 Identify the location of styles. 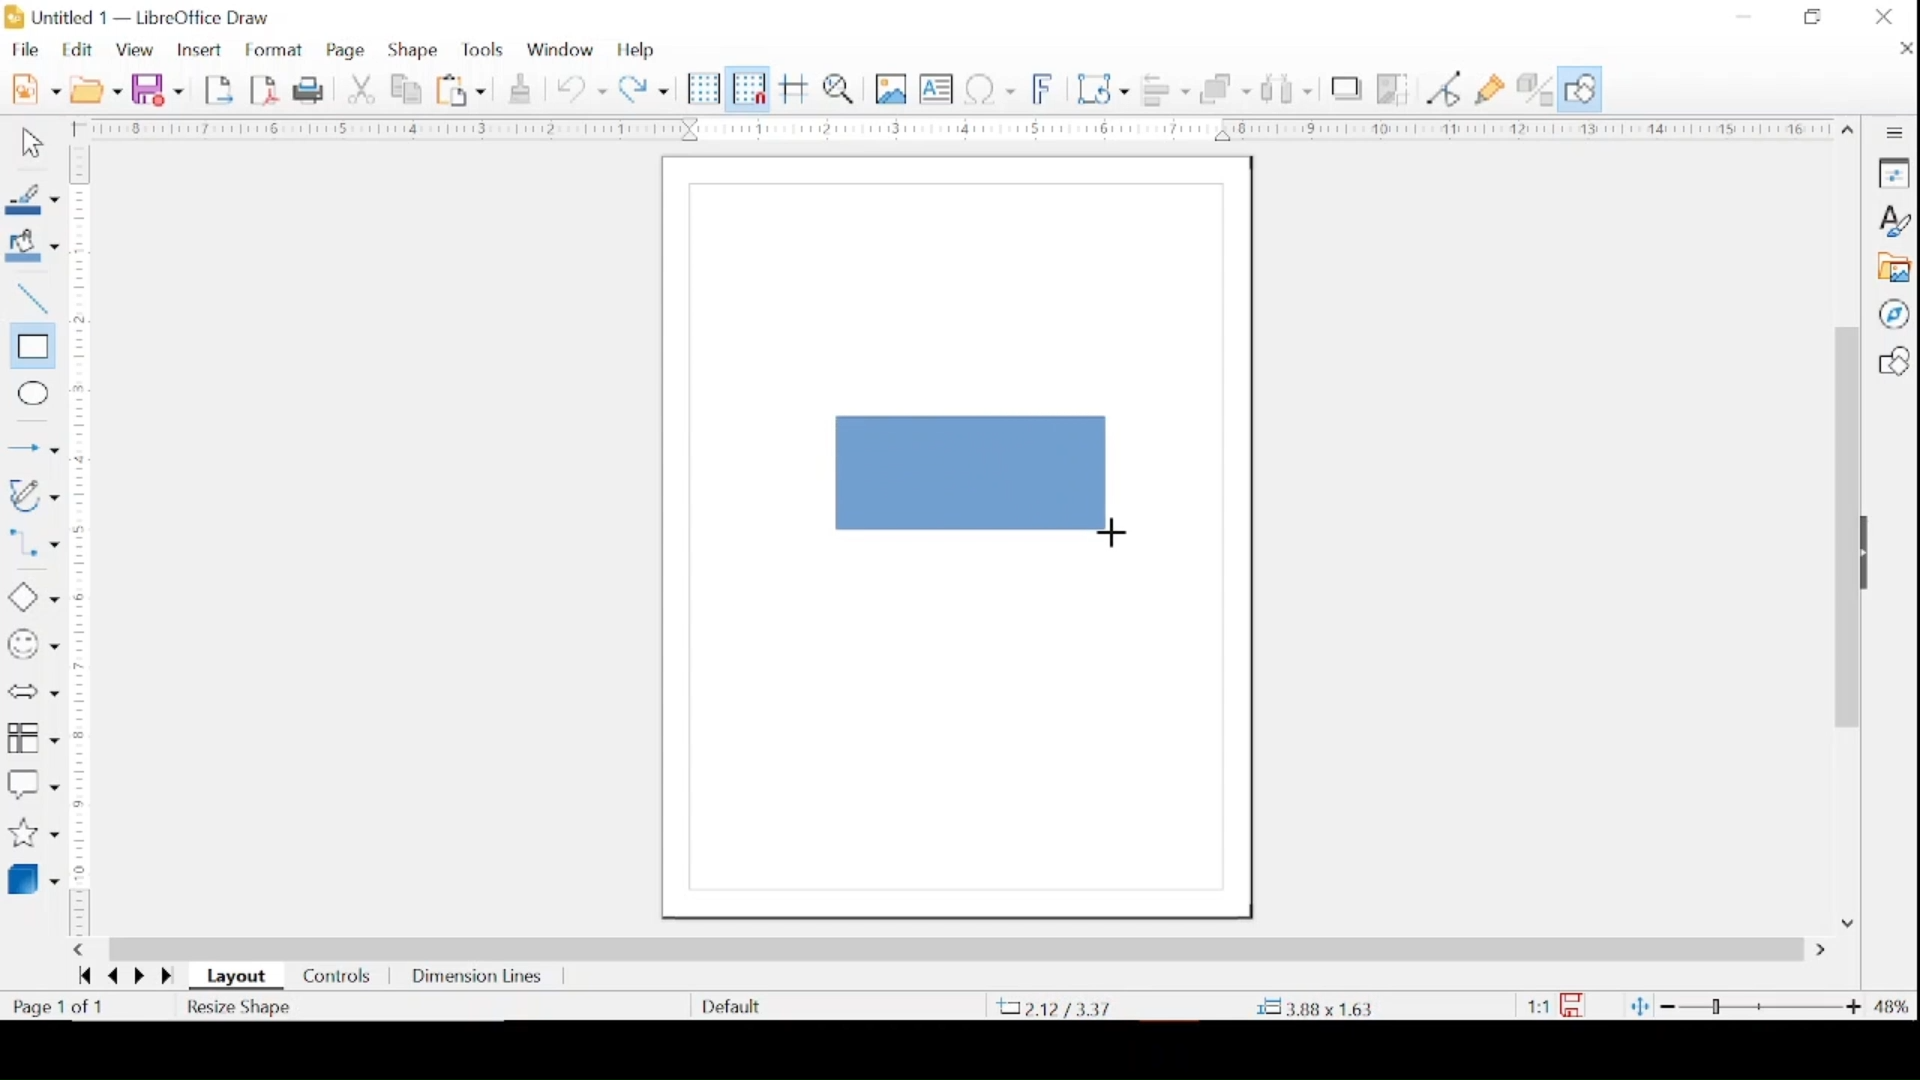
(1893, 221).